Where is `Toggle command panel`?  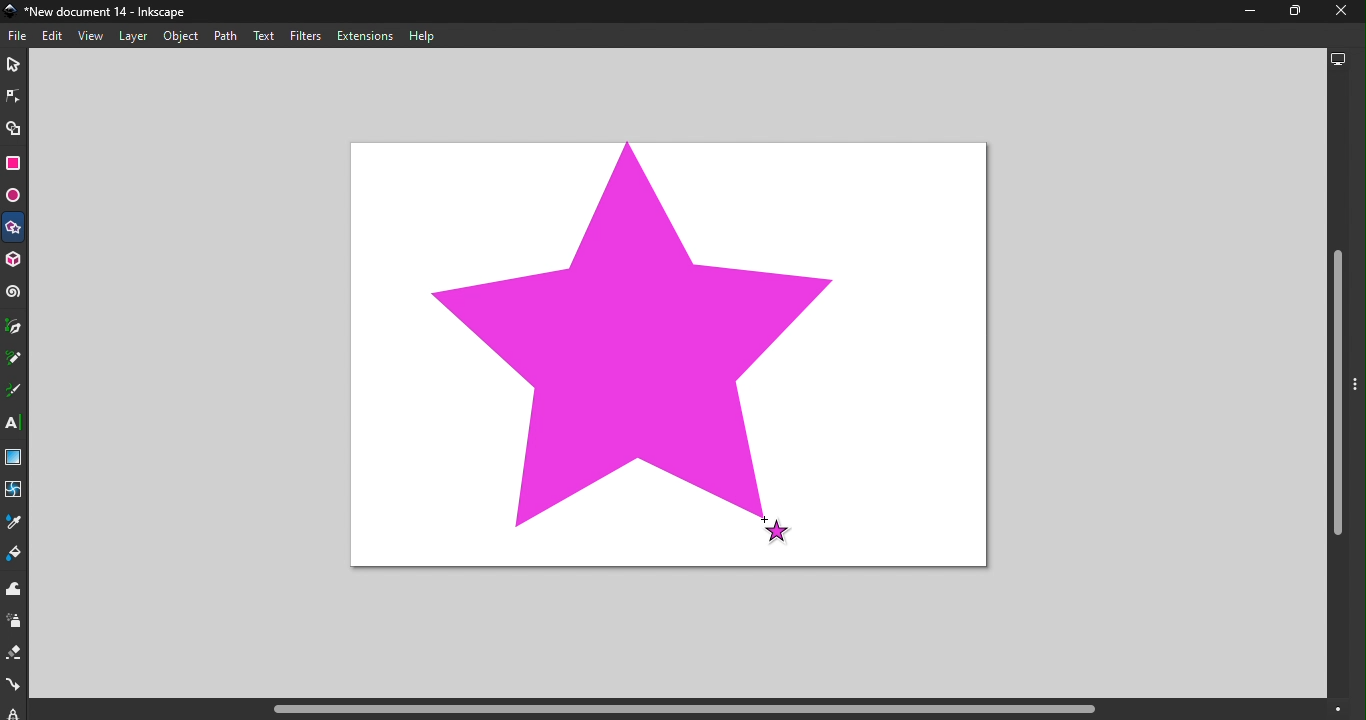
Toggle command panel is located at coordinates (1358, 398).